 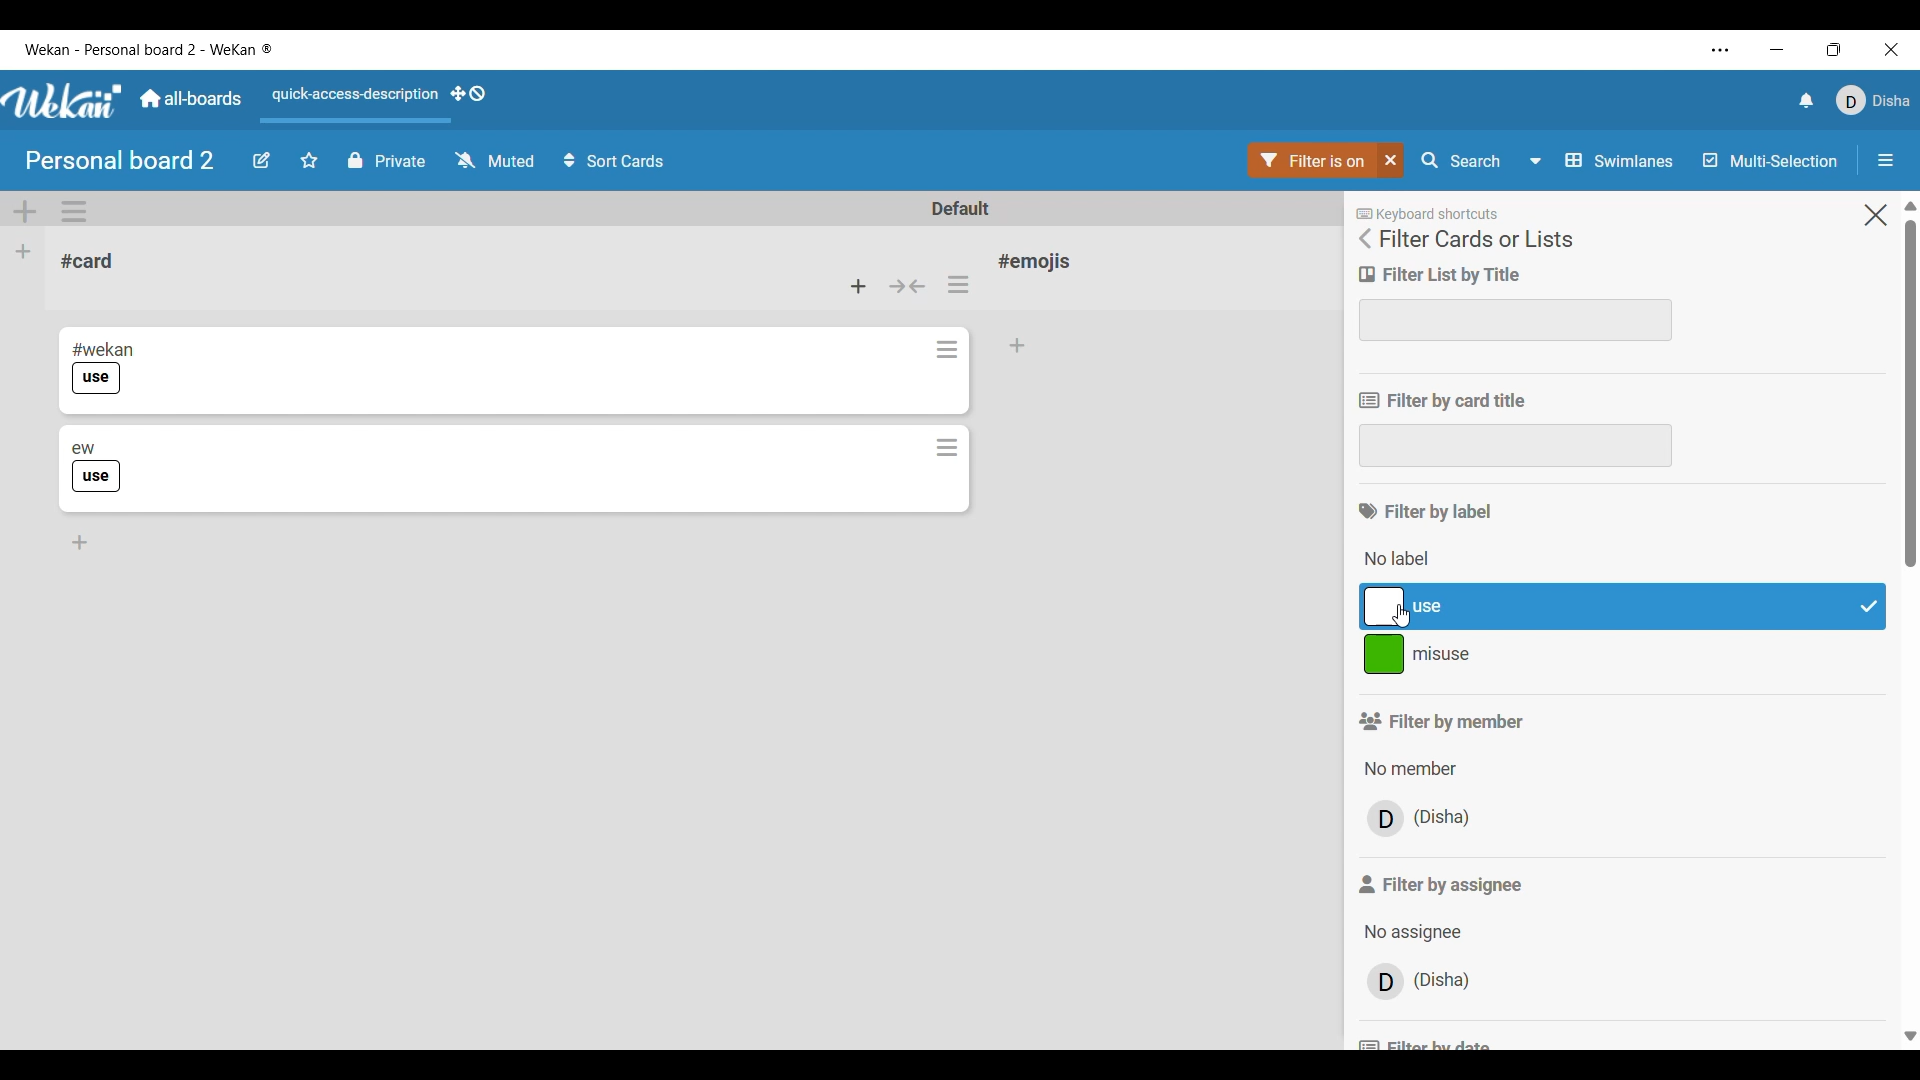 I want to click on Show interface in a smaller tab, so click(x=1834, y=49).